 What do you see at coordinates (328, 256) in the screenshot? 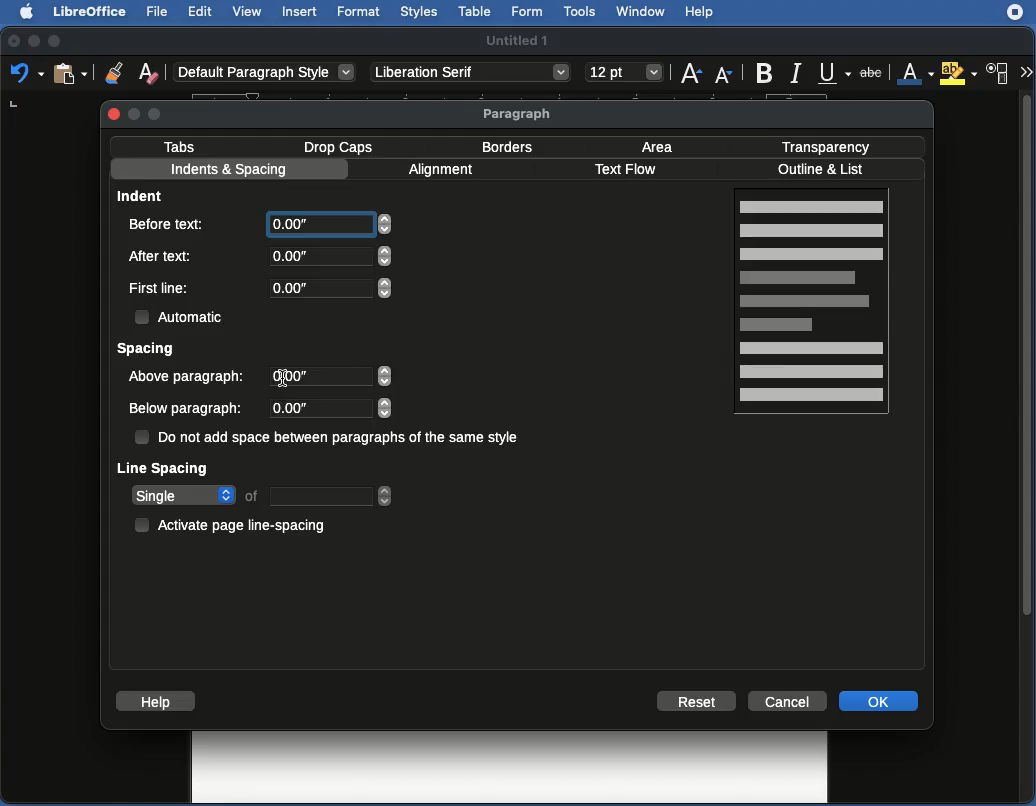
I see `0.00"` at bounding box center [328, 256].